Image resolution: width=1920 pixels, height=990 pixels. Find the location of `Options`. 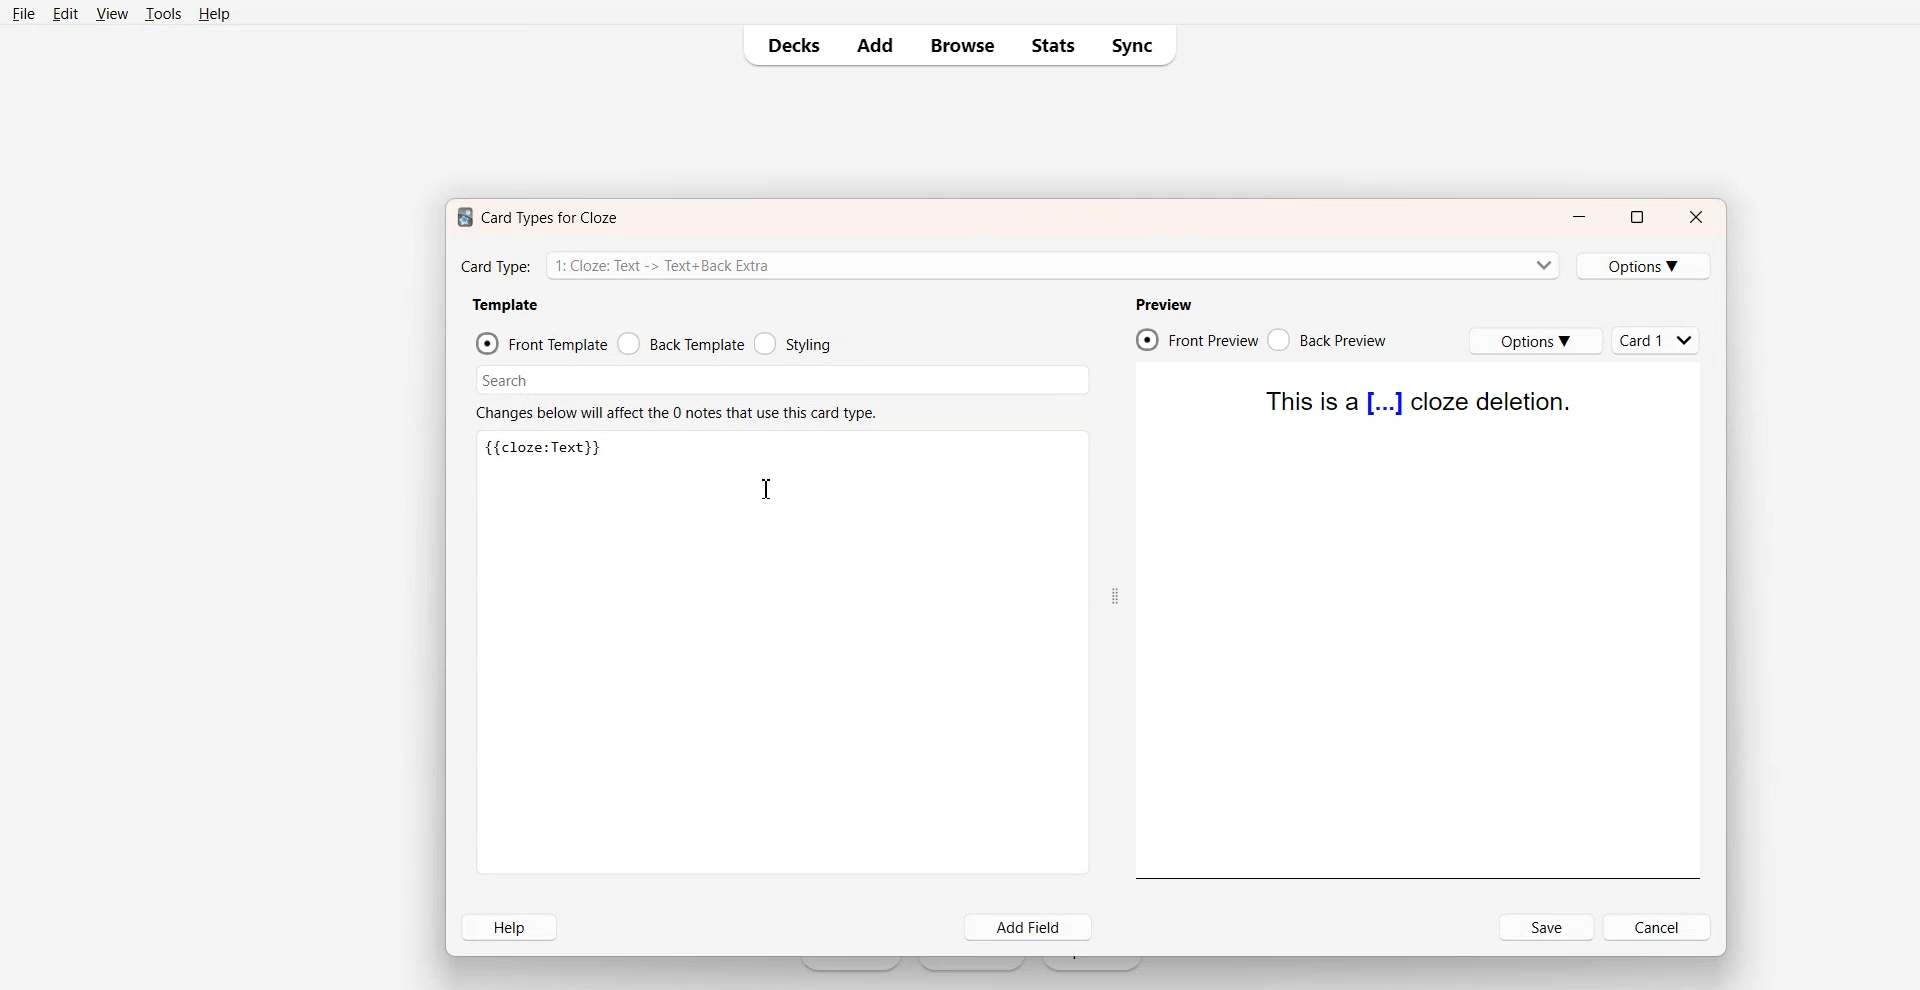

Options is located at coordinates (1535, 341).